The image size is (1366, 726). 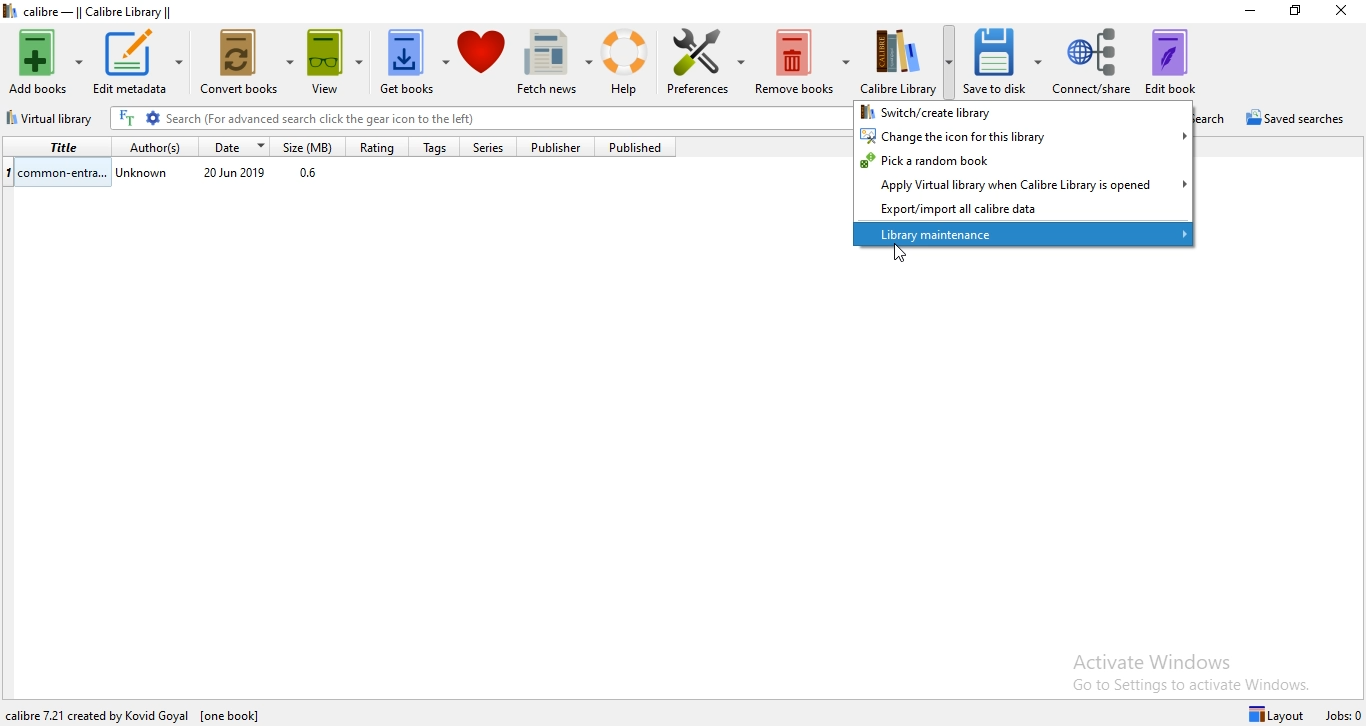 What do you see at coordinates (112, 11) in the screenshot?
I see `calibre - || Calibre Library ||` at bounding box center [112, 11].